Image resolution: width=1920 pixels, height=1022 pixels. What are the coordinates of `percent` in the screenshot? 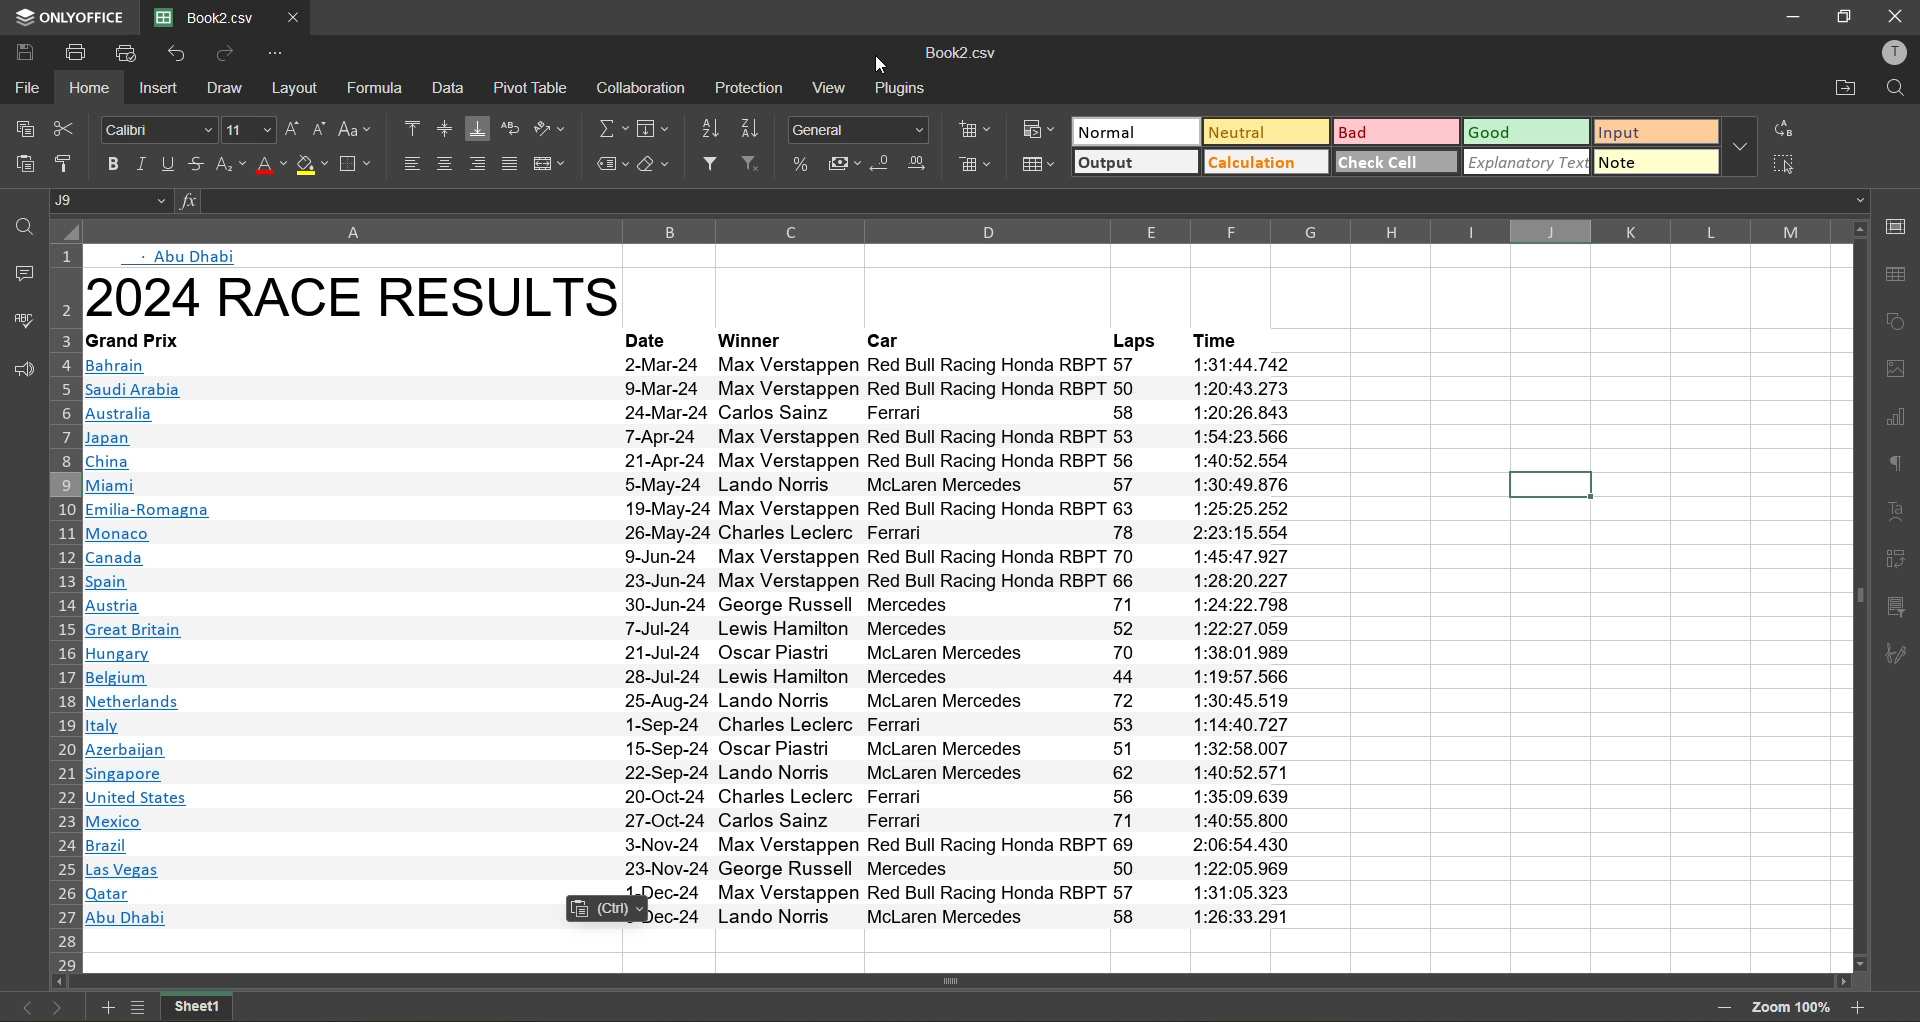 It's located at (797, 166).